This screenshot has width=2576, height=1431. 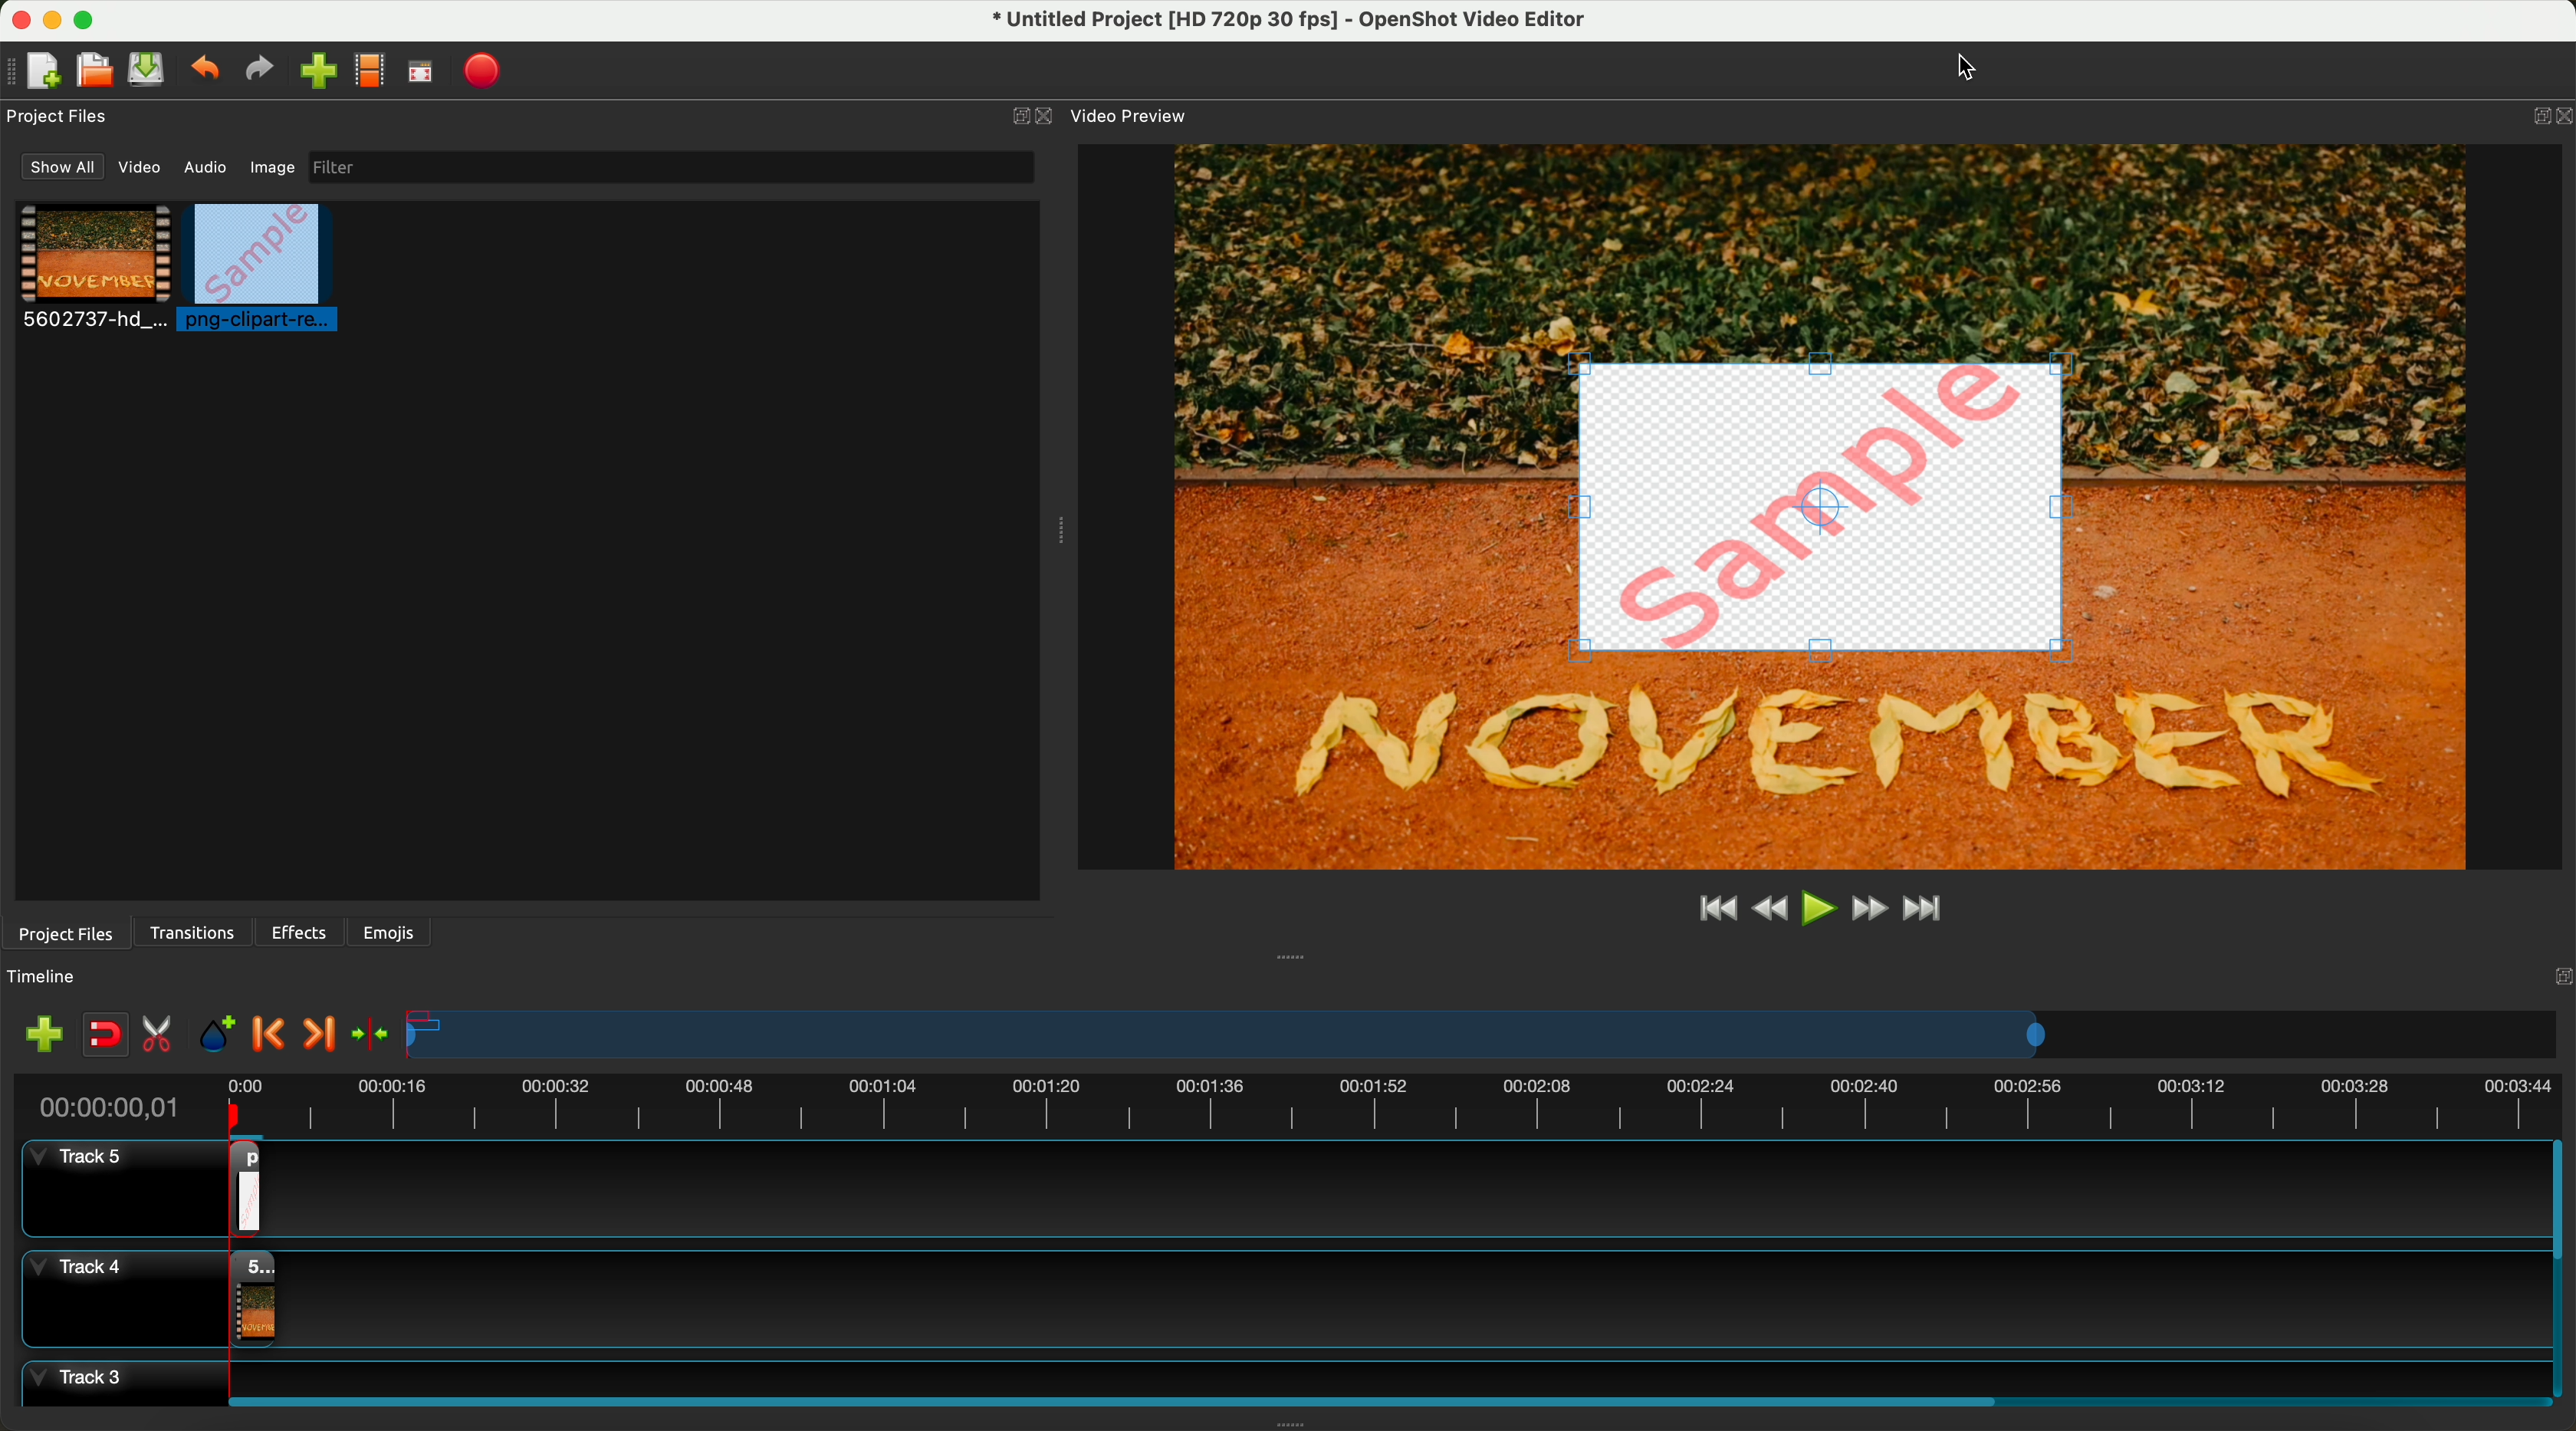 I want to click on watermark added, so click(x=1822, y=506).